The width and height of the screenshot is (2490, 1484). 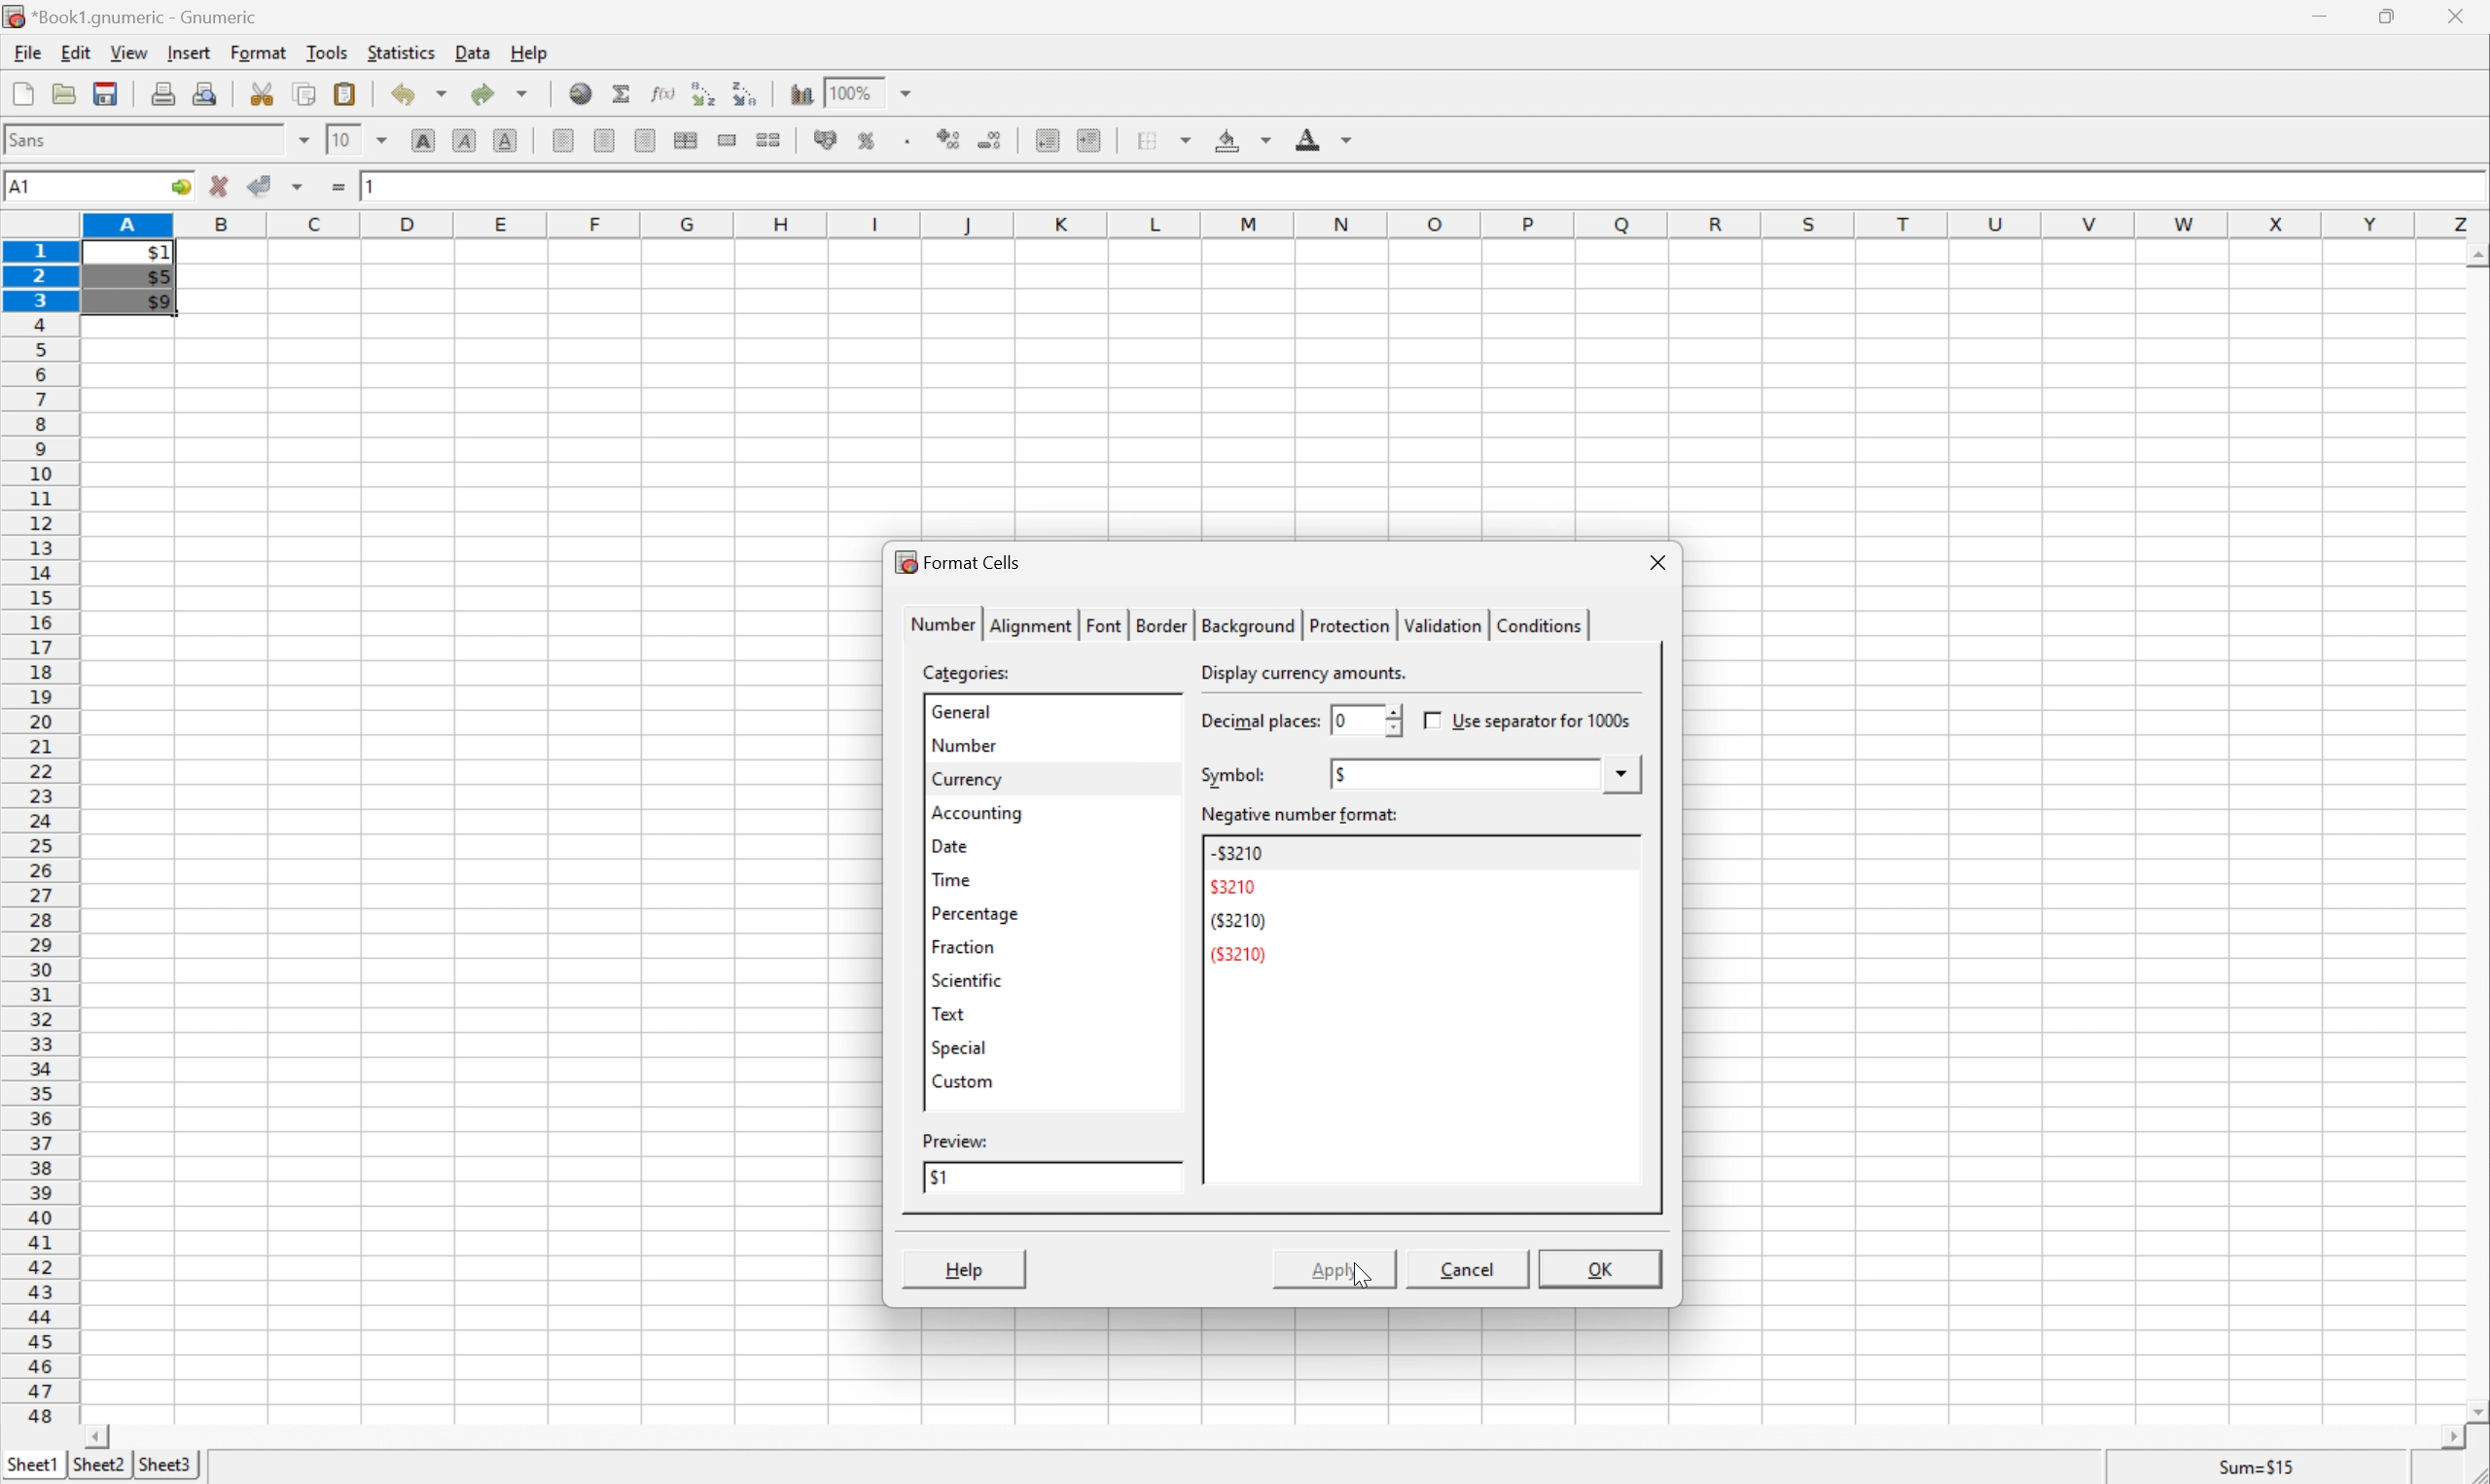 I want to click on print preview, so click(x=204, y=91).